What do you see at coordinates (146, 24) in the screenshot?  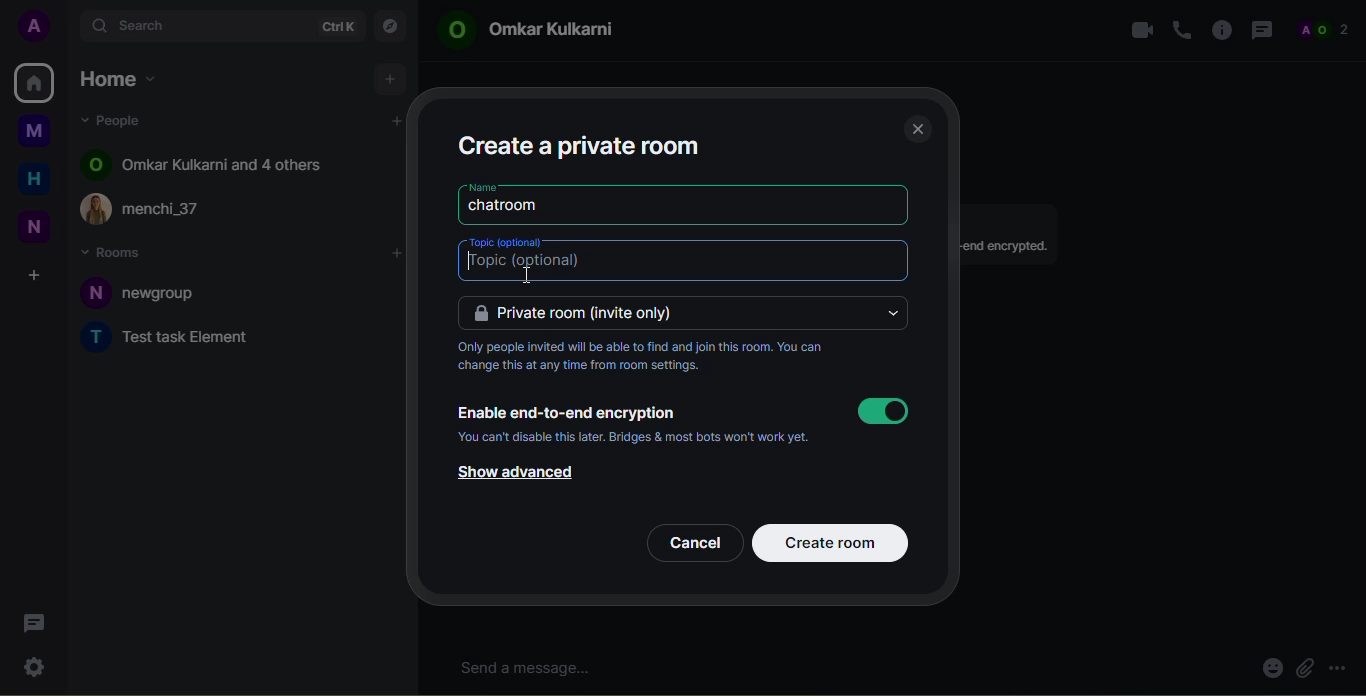 I see `search` at bounding box center [146, 24].